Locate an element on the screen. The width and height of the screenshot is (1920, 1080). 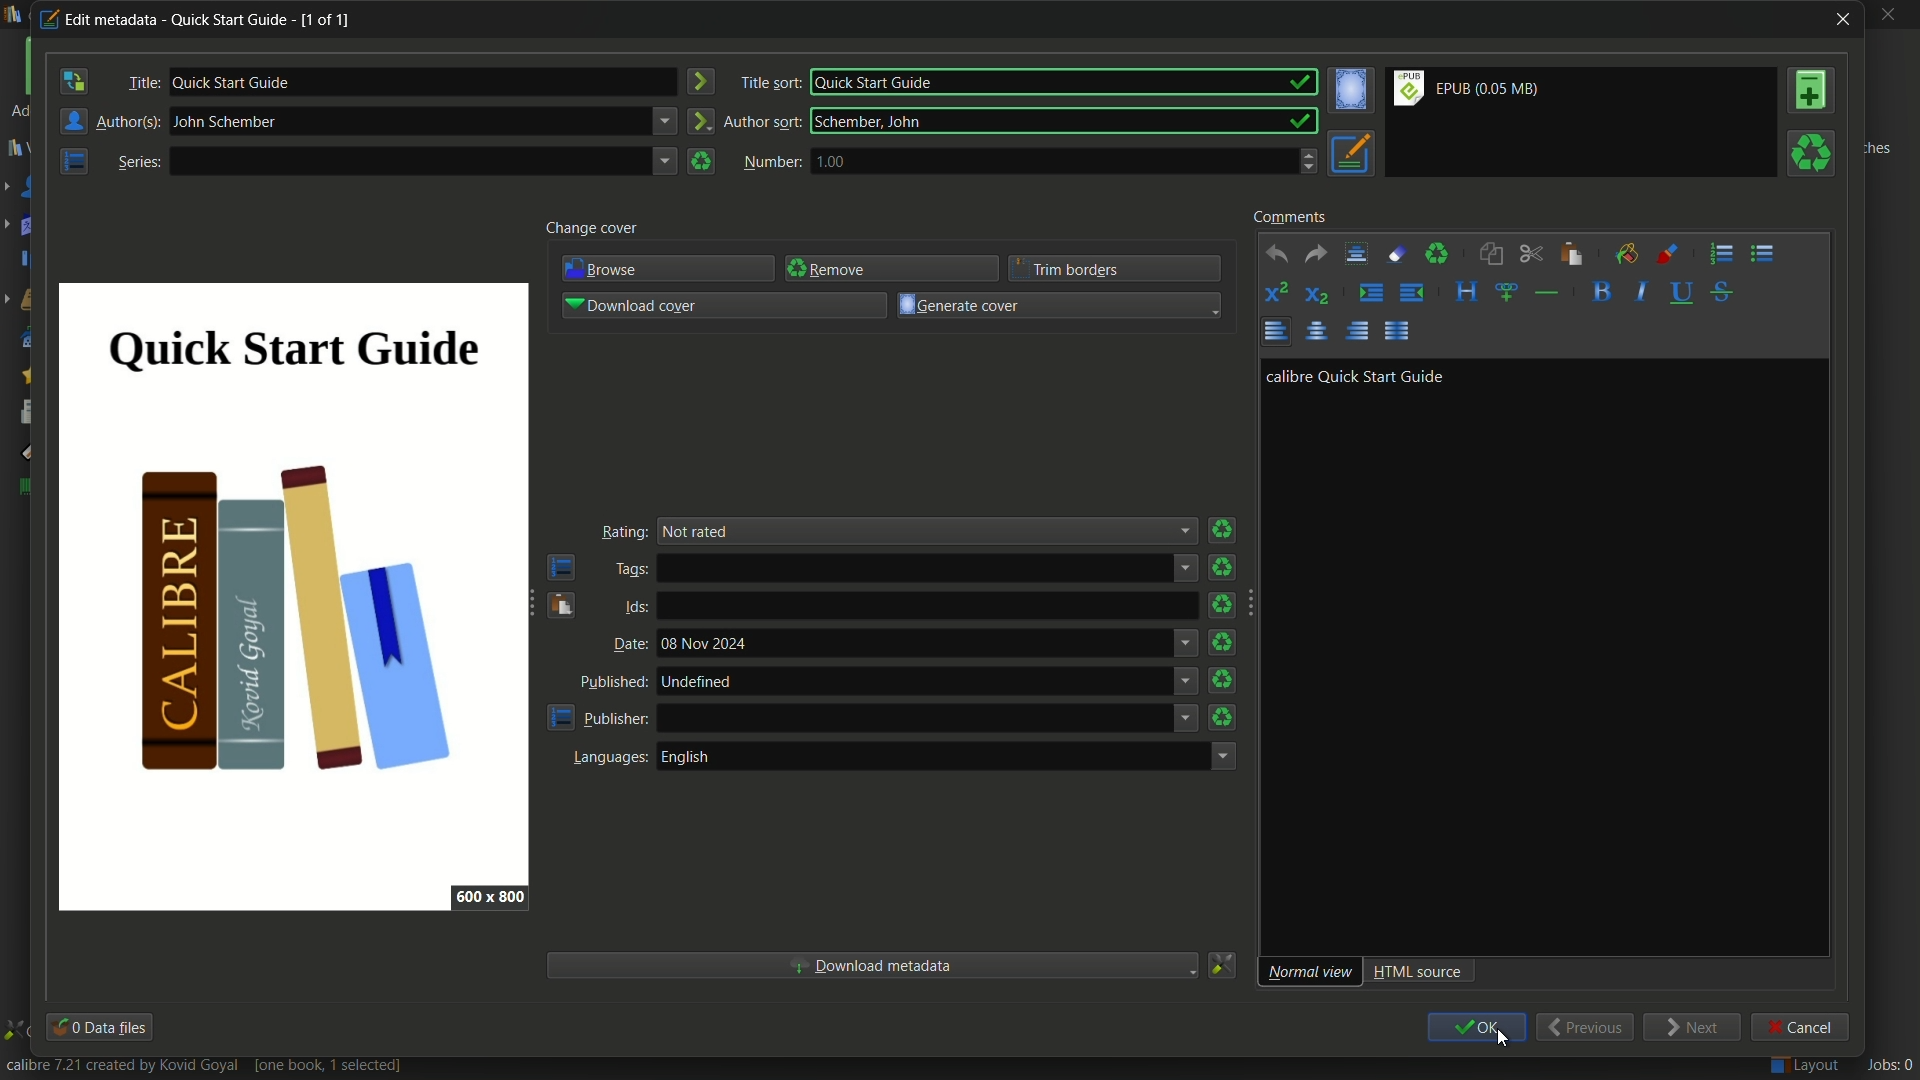
comments is located at coordinates (1302, 216).